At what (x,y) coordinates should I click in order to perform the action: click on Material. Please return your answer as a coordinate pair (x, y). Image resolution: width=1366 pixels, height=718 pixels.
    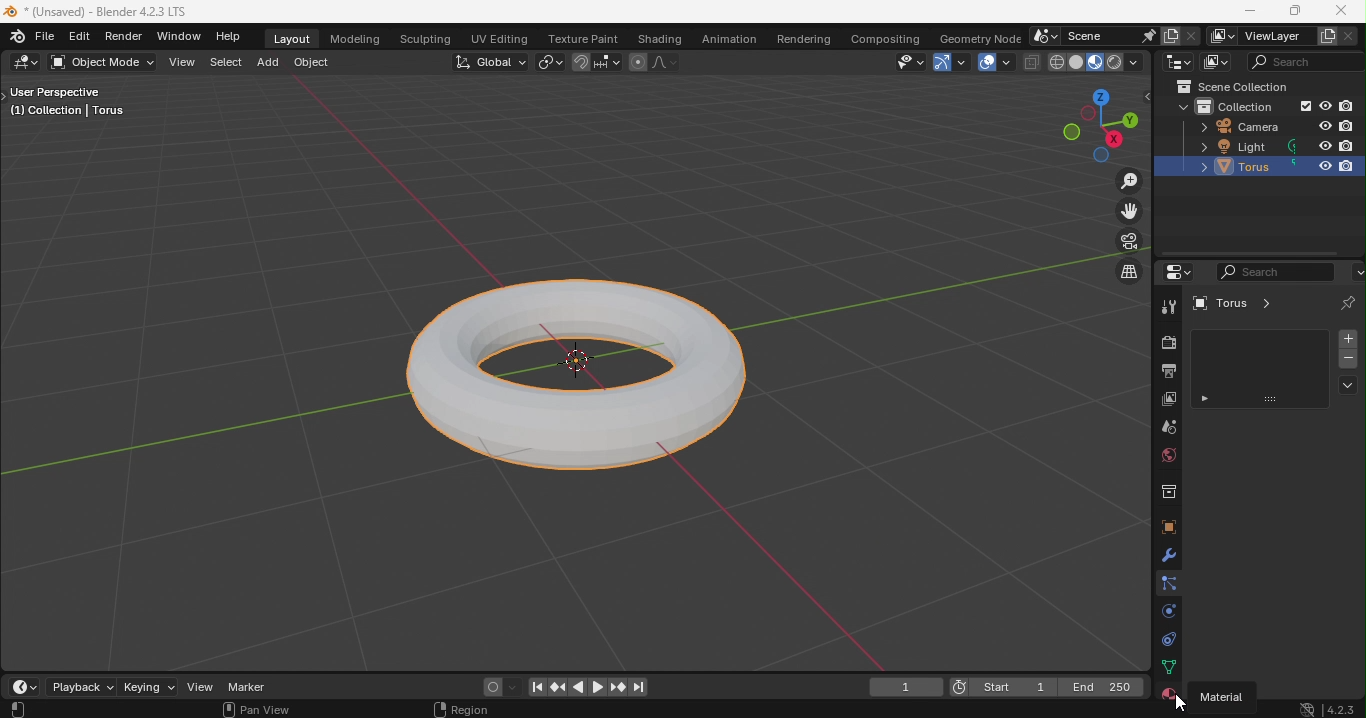
    Looking at the image, I should click on (1172, 690).